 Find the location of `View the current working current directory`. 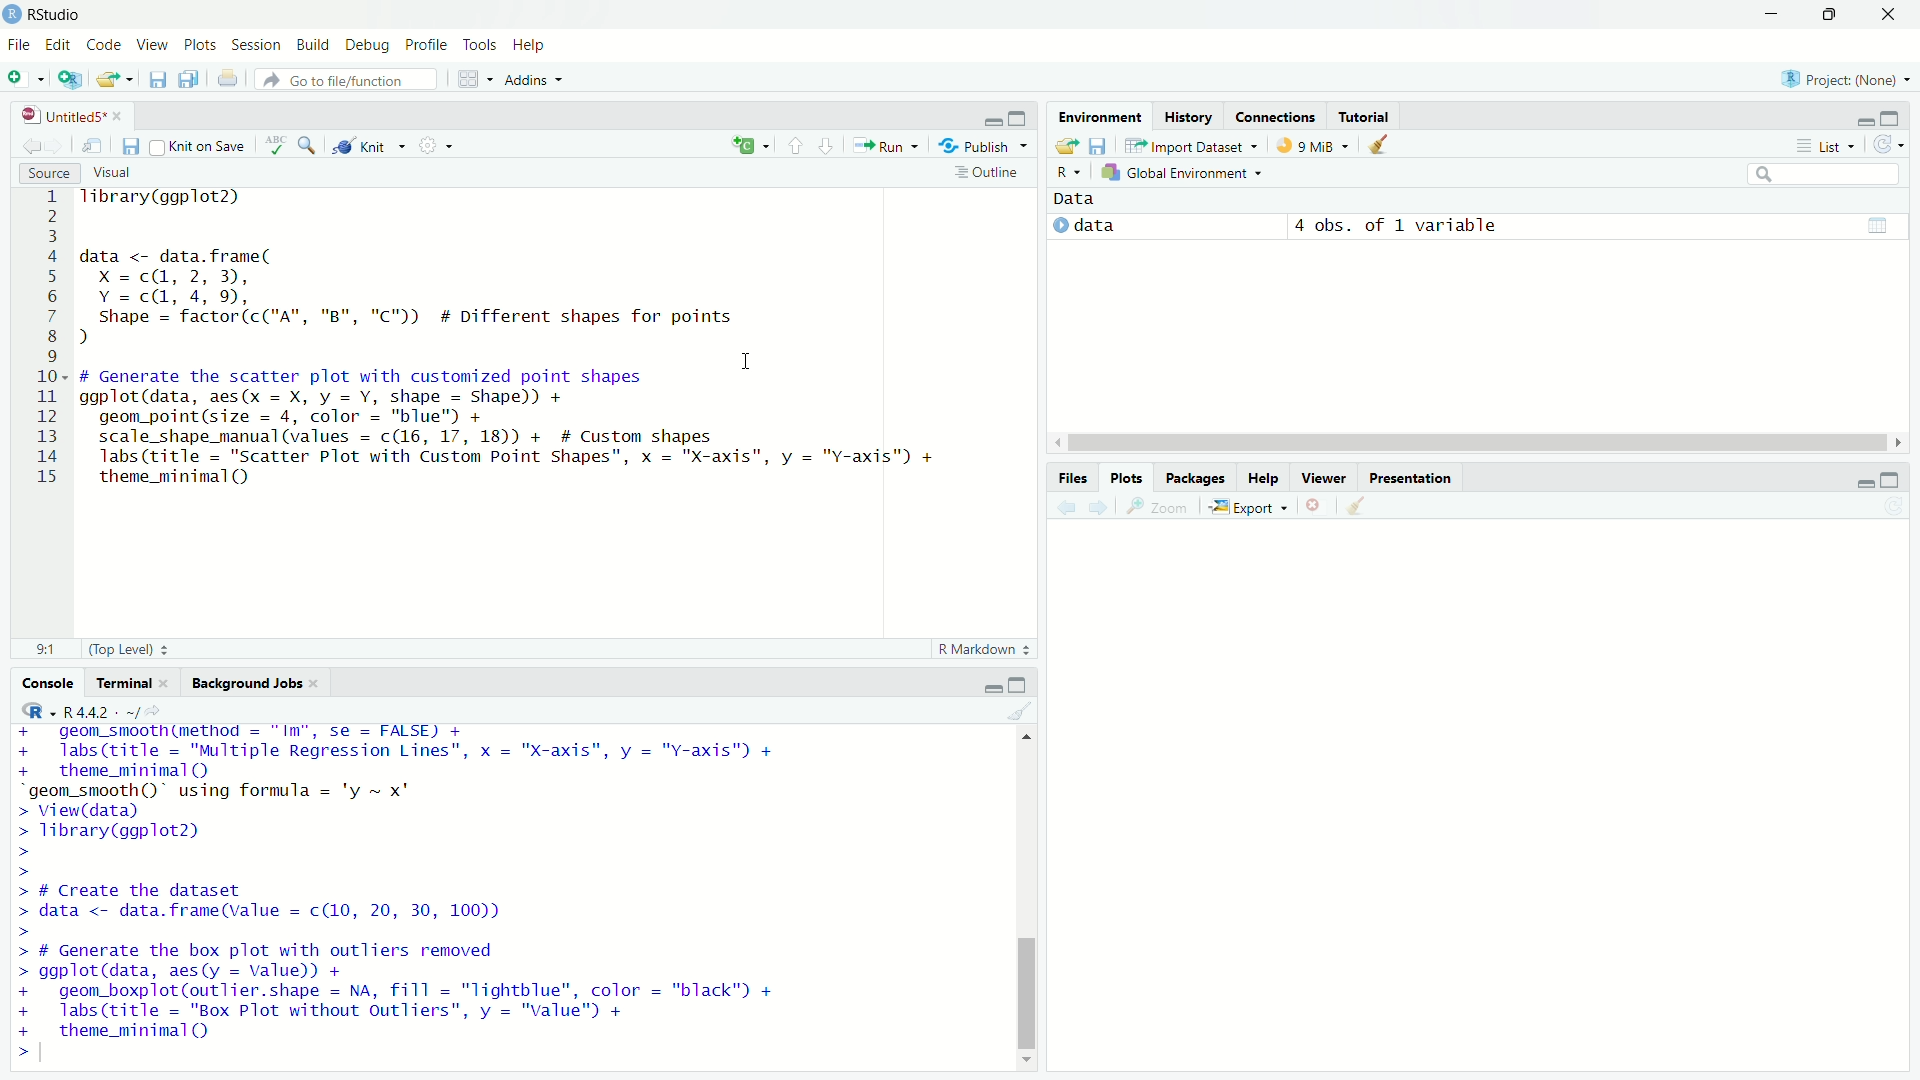

View the current working current directory is located at coordinates (153, 711).